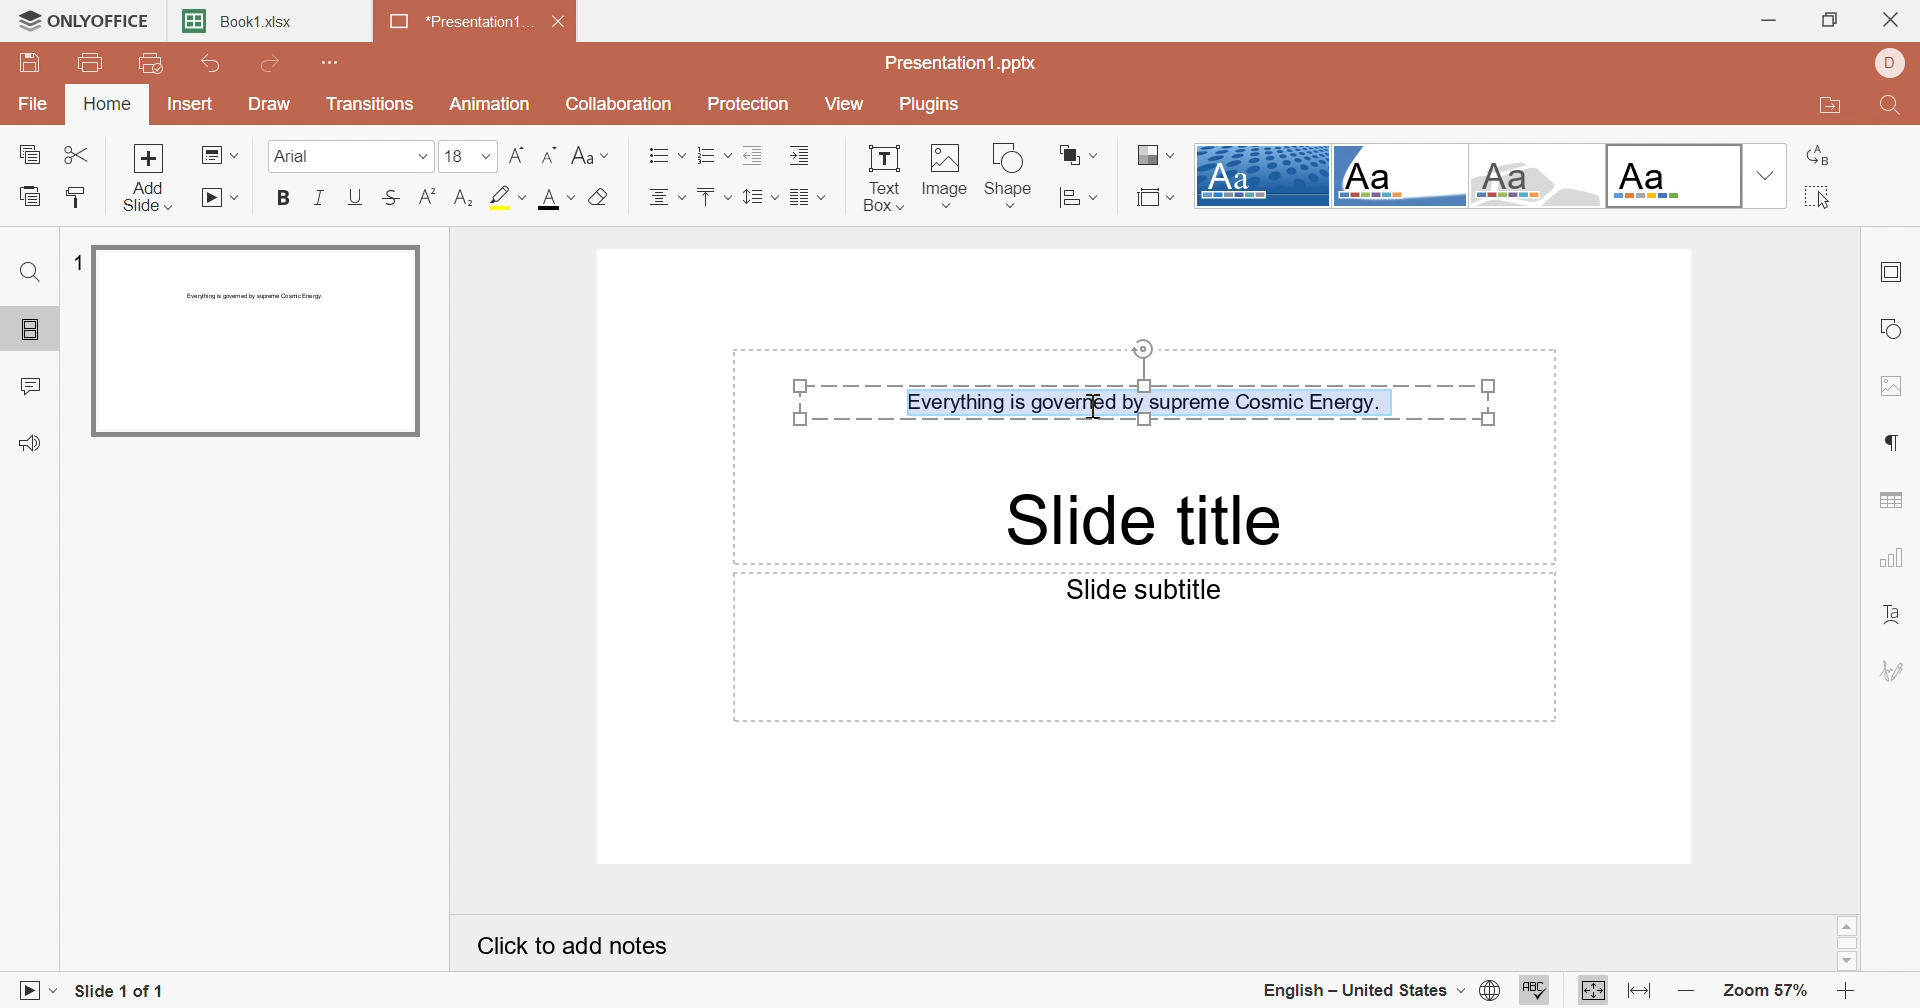  Describe the element at coordinates (516, 154) in the screenshot. I see `Increment font size` at that location.